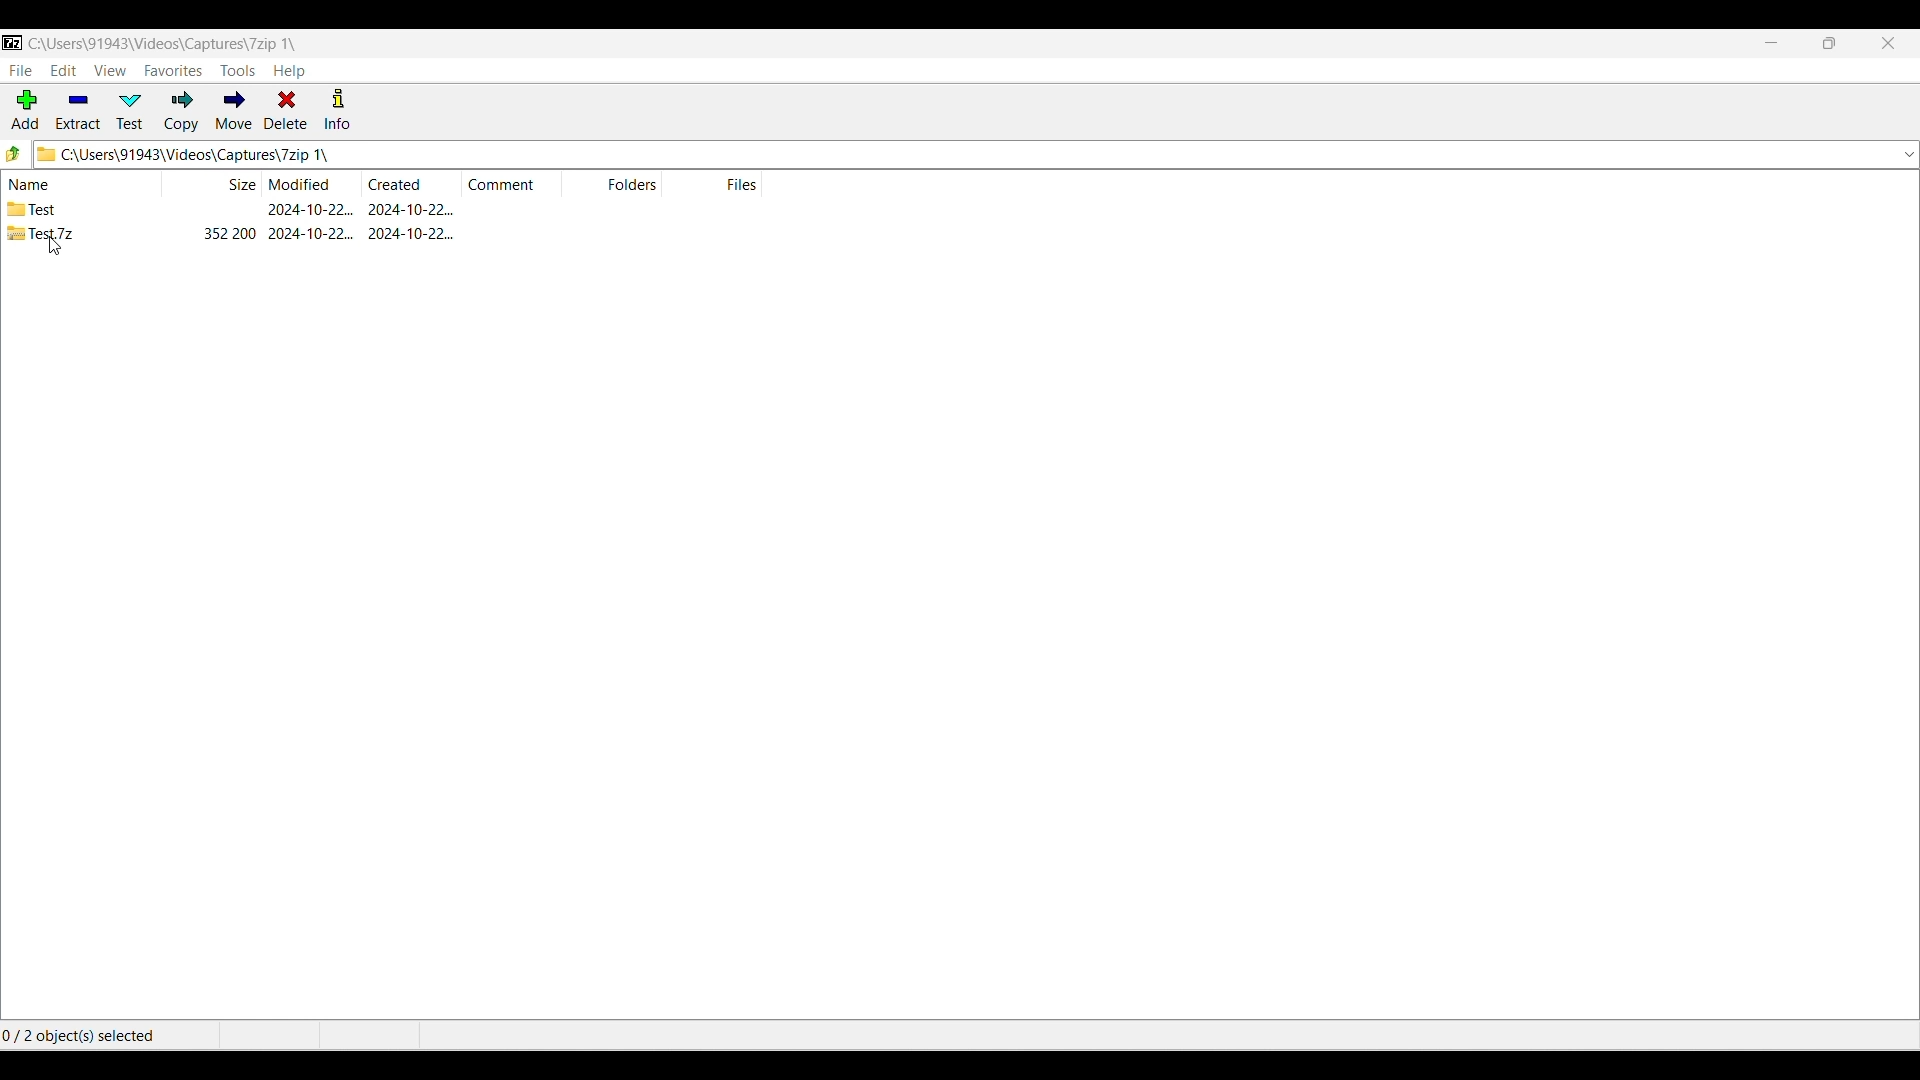  I want to click on Edit, so click(64, 70).